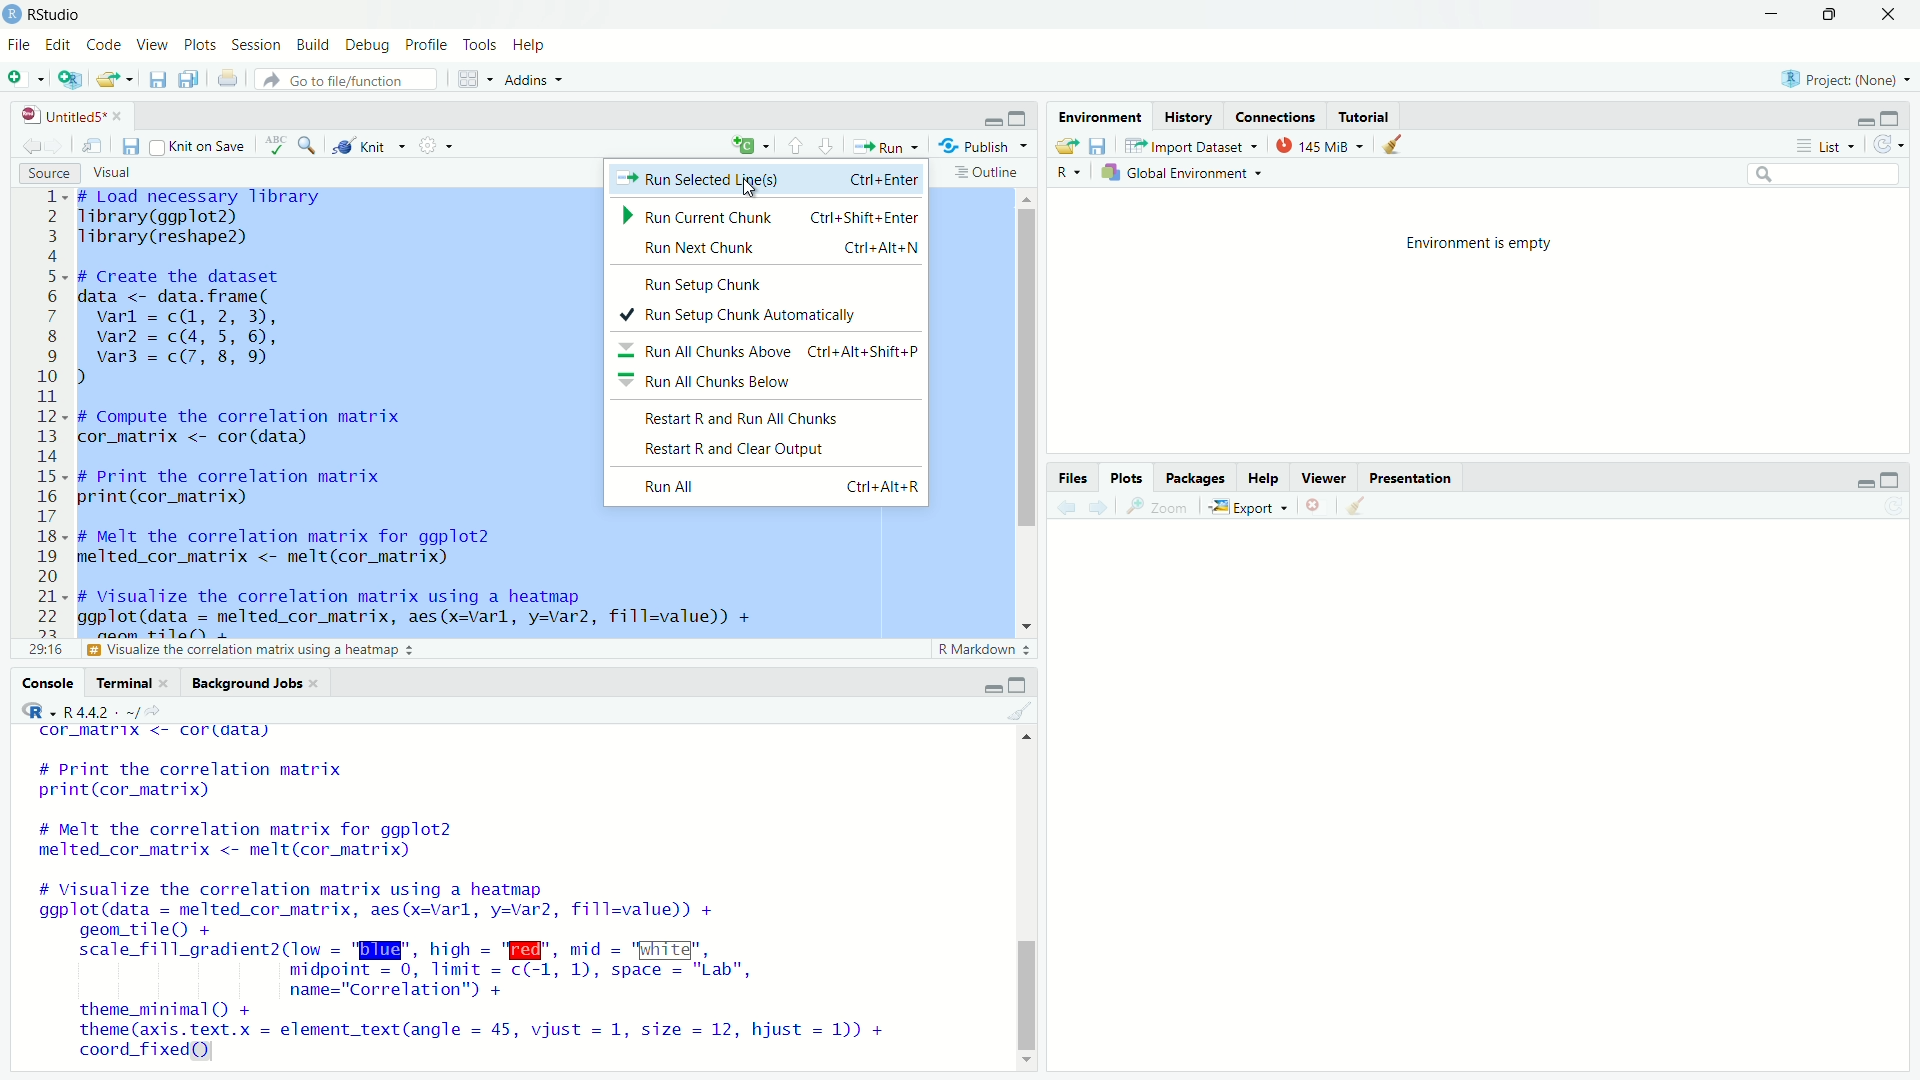 The image size is (1920, 1080). I want to click on restart R and clear output, so click(771, 447).